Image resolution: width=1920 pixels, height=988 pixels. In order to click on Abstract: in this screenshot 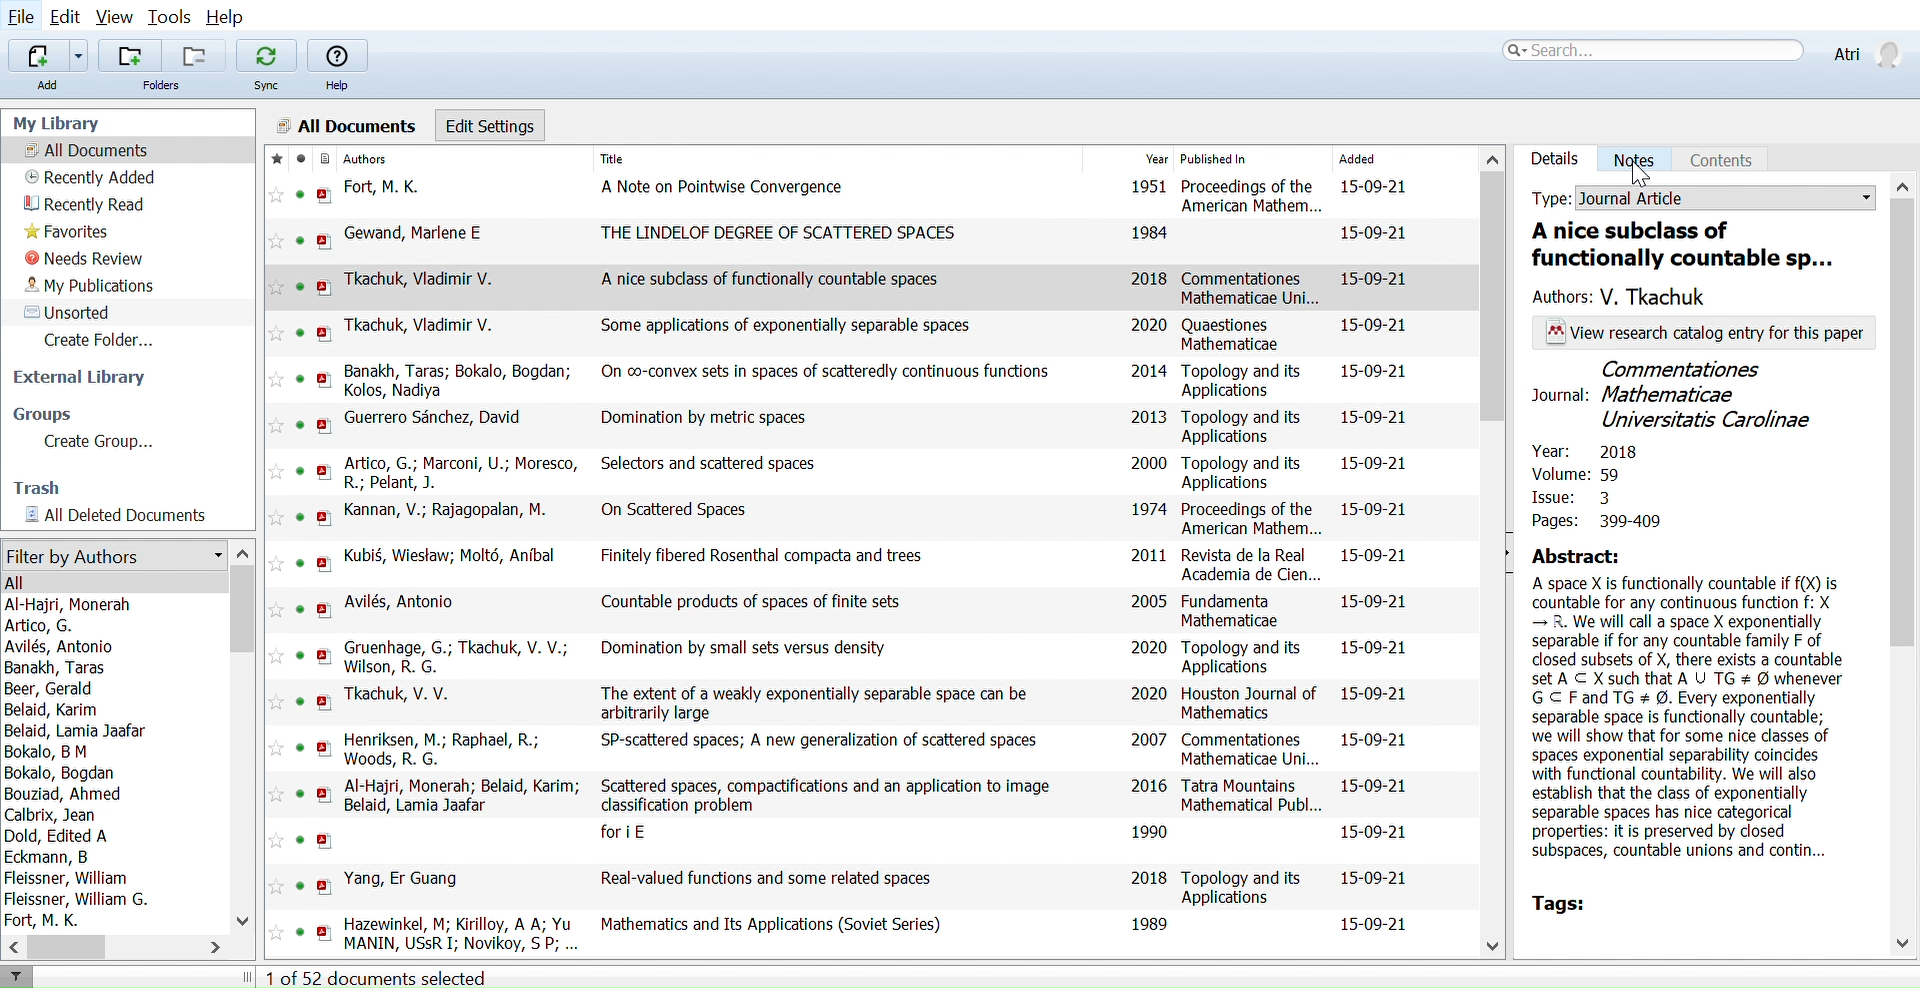, I will do `click(1583, 557)`.